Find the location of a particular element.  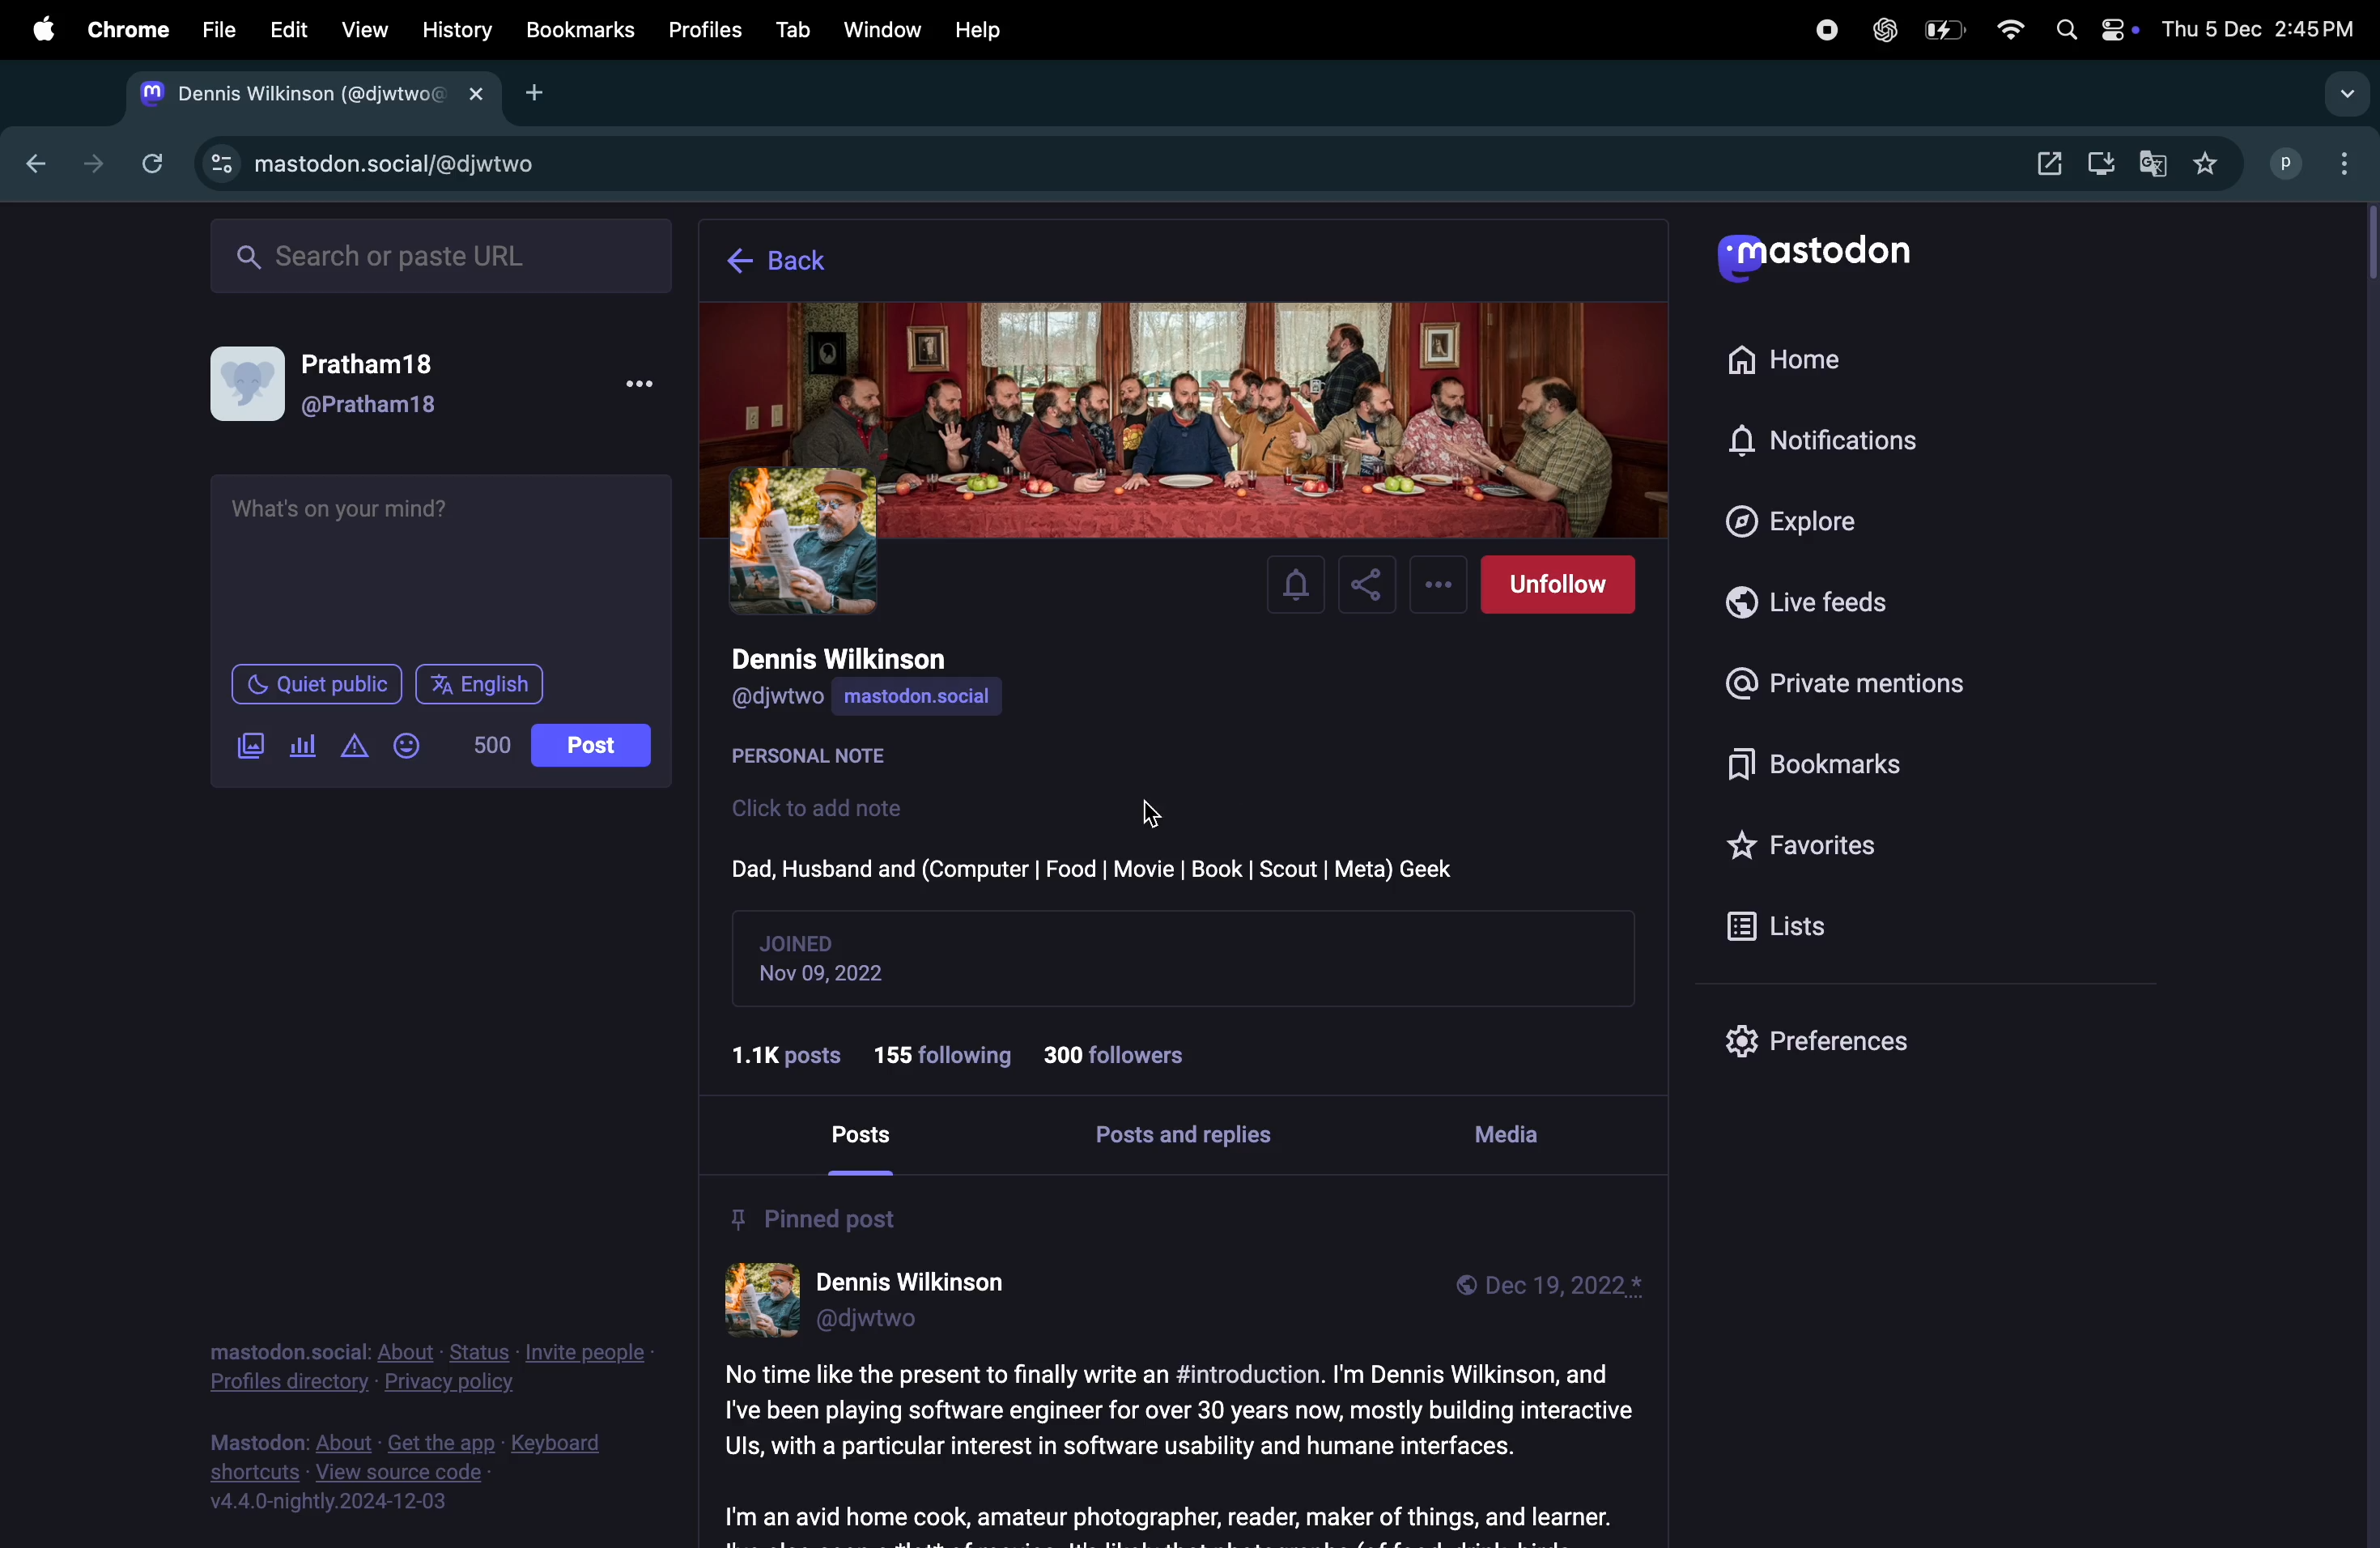

user profile is located at coordinates (349, 380).